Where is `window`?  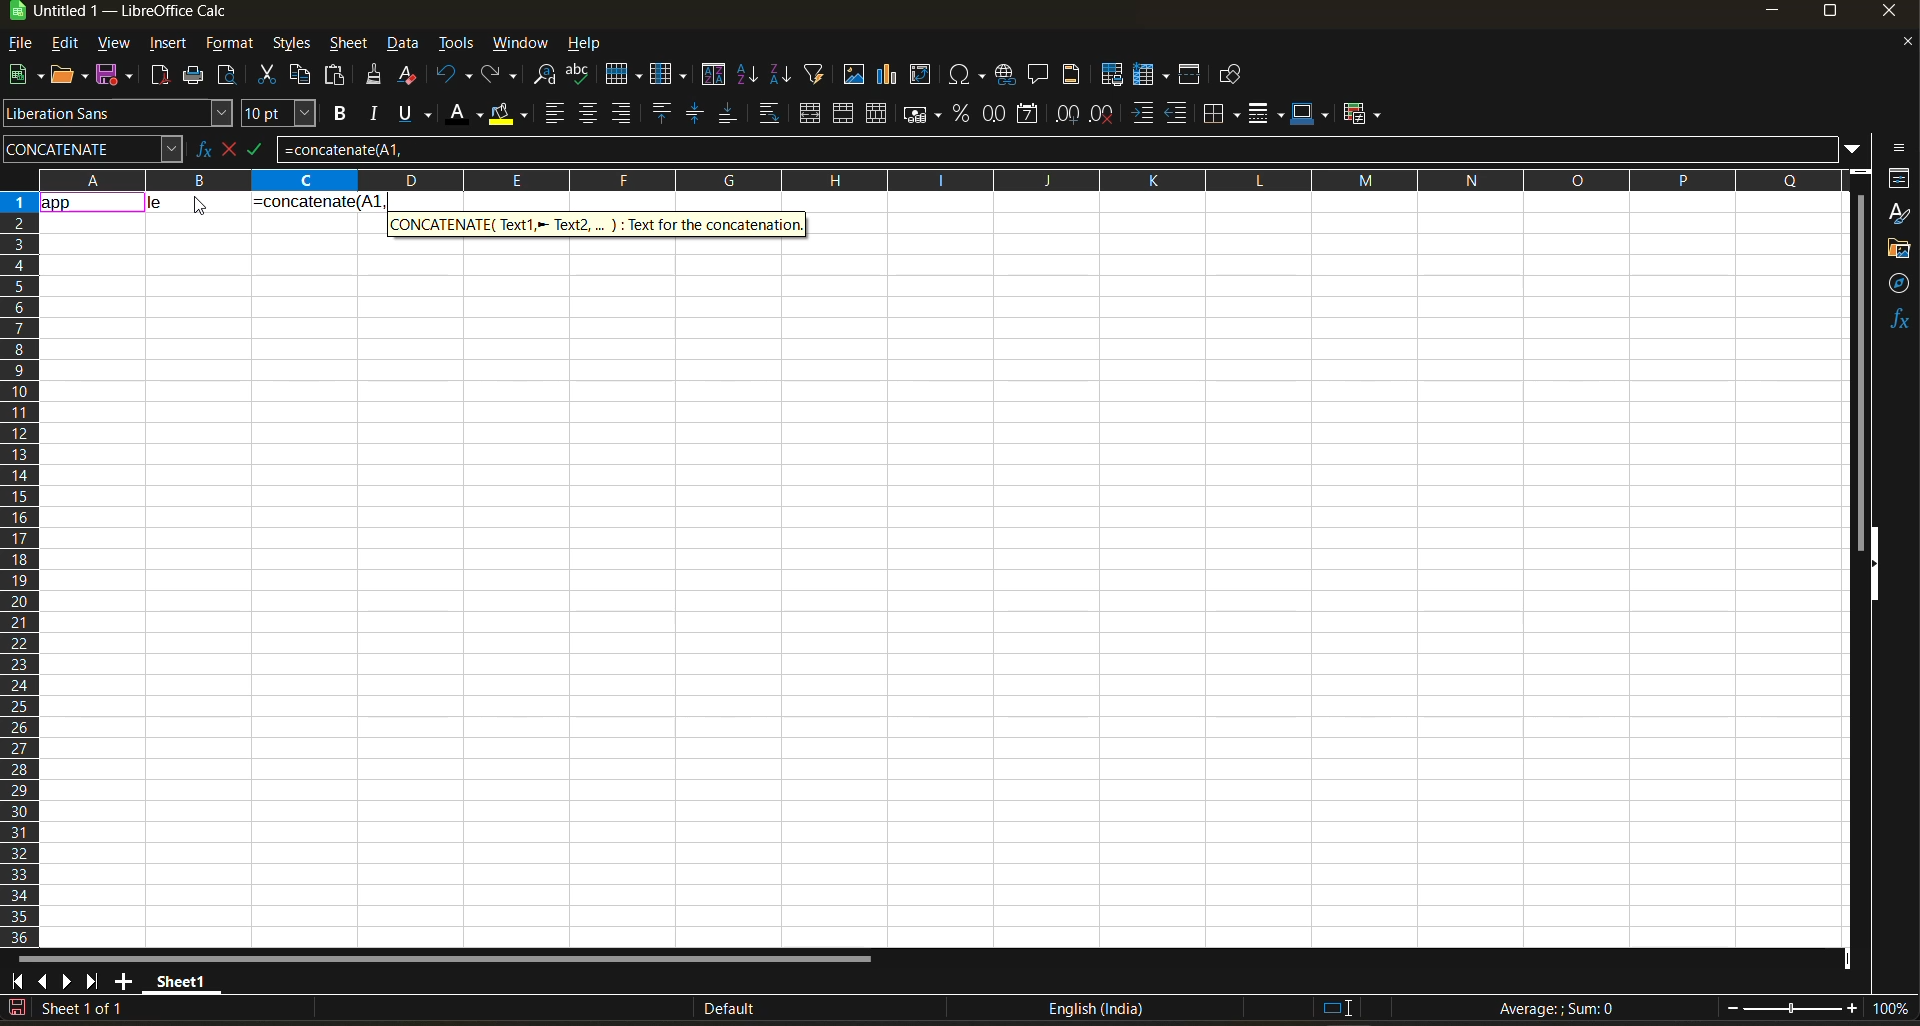 window is located at coordinates (522, 43).